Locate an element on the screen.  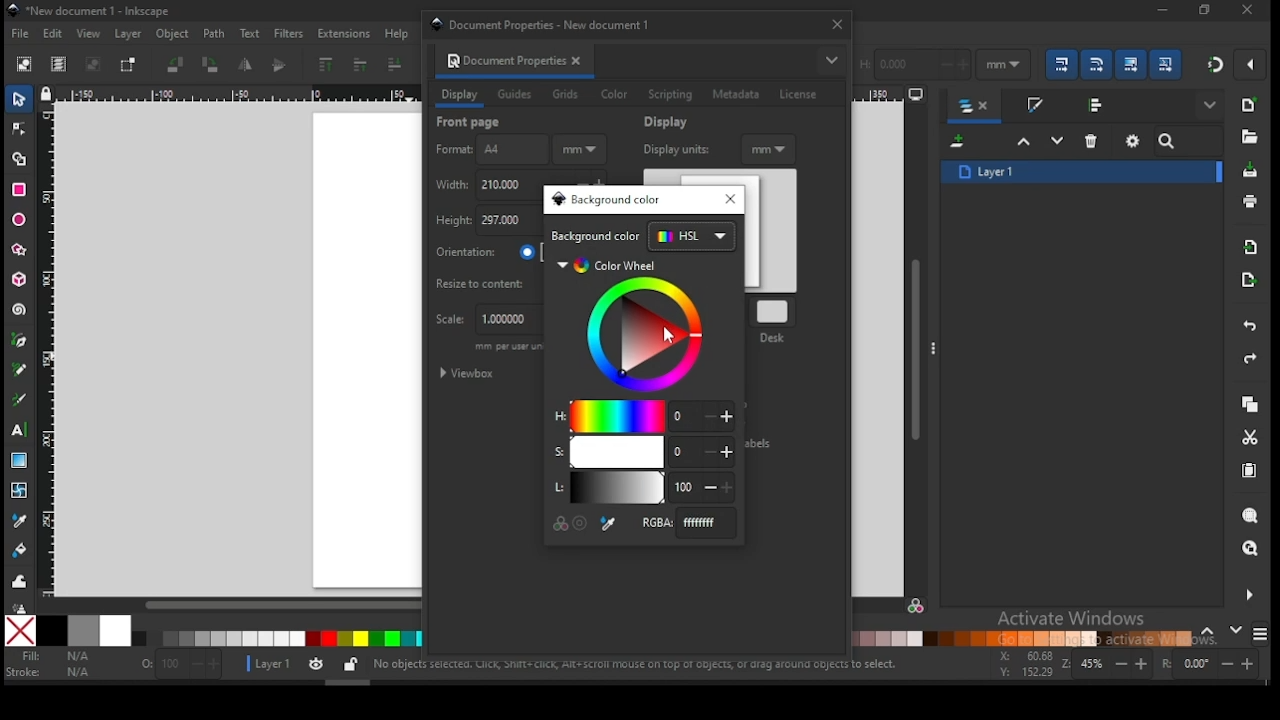
units is located at coordinates (1004, 65).